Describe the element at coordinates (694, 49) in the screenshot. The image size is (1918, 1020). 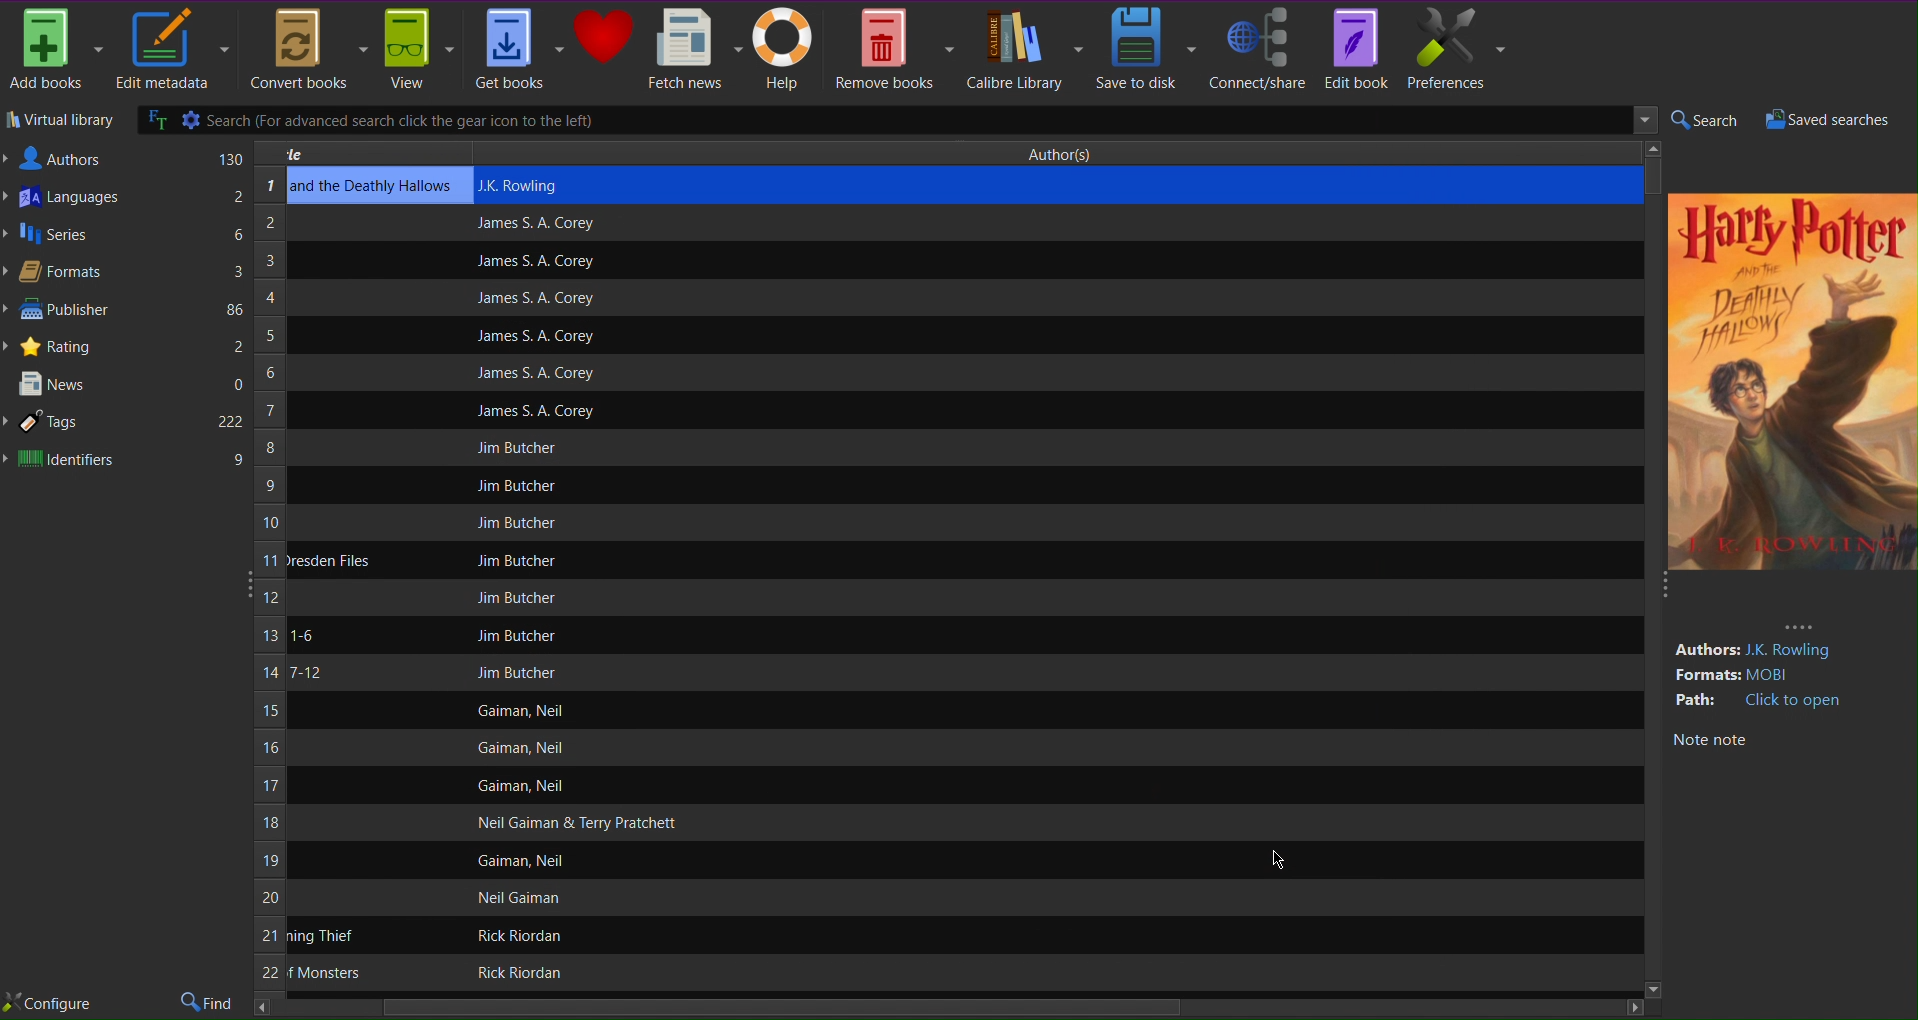
I see `Fetch News` at that location.